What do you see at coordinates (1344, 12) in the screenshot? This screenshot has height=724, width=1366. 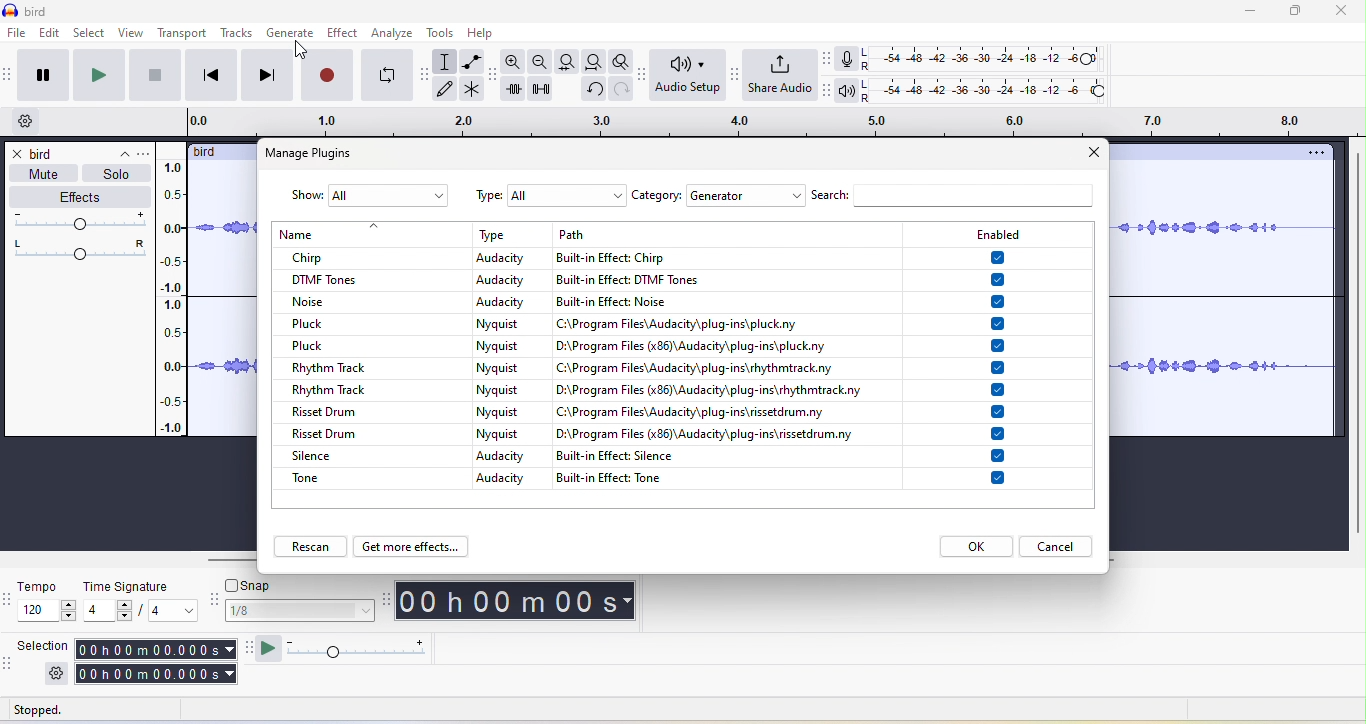 I see `close` at bounding box center [1344, 12].